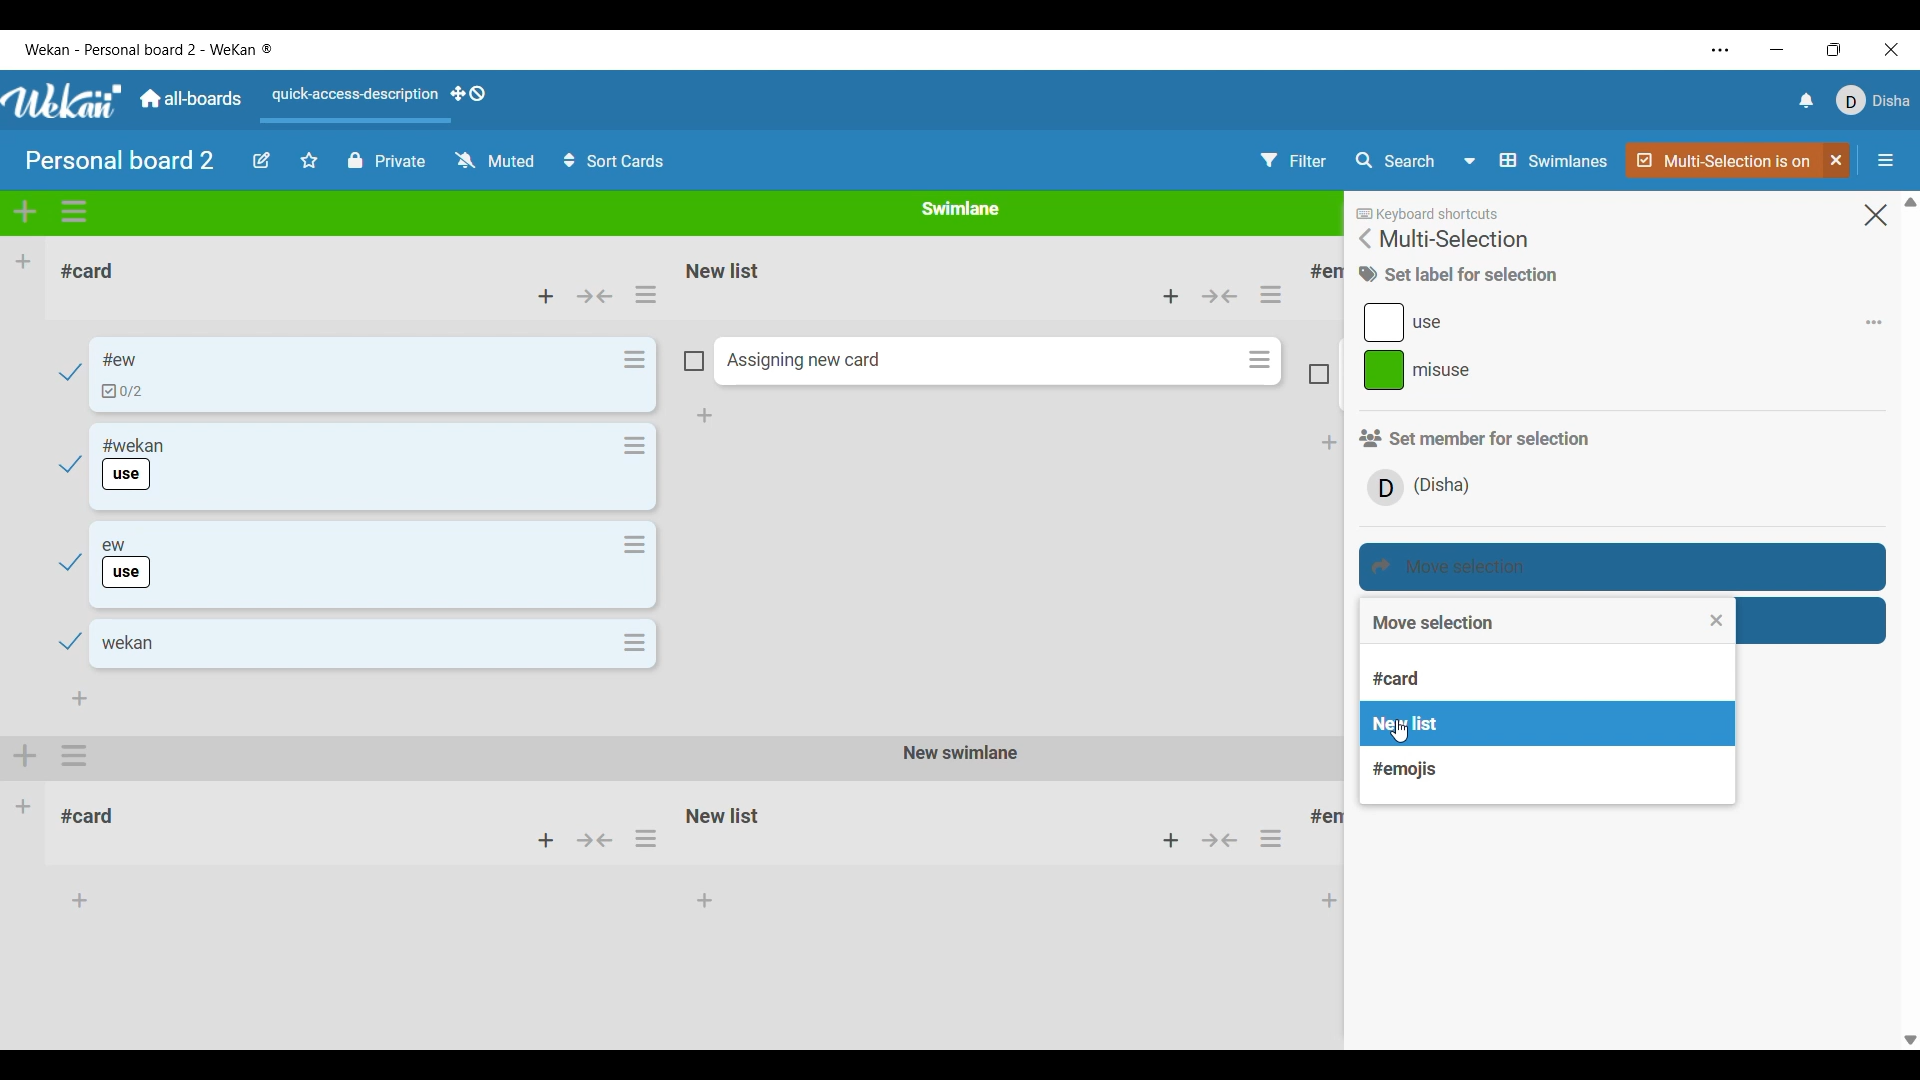 The image size is (1920, 1080). What do you see at coordinates (725, 269) in the screenshot?
I see `Name of list` at bounding box center [725, 269].